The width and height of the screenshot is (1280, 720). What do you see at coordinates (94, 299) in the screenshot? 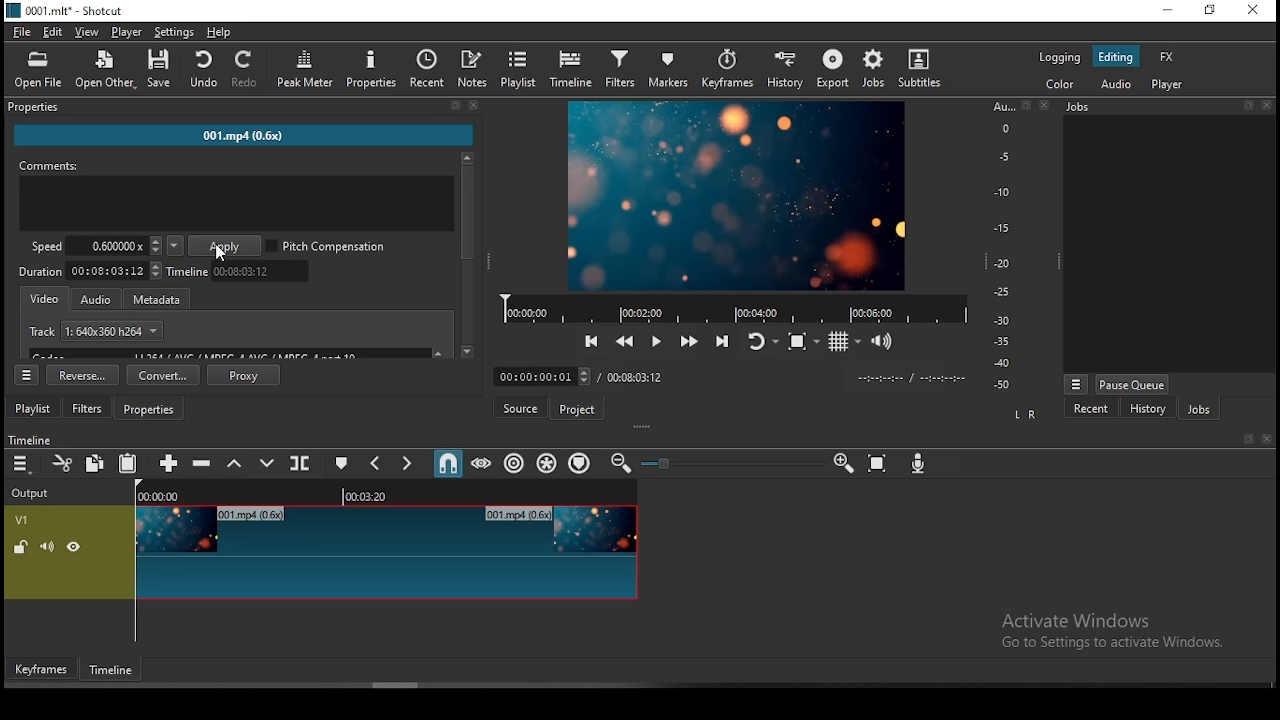
I see `audio` at bounding box center [94, 299].